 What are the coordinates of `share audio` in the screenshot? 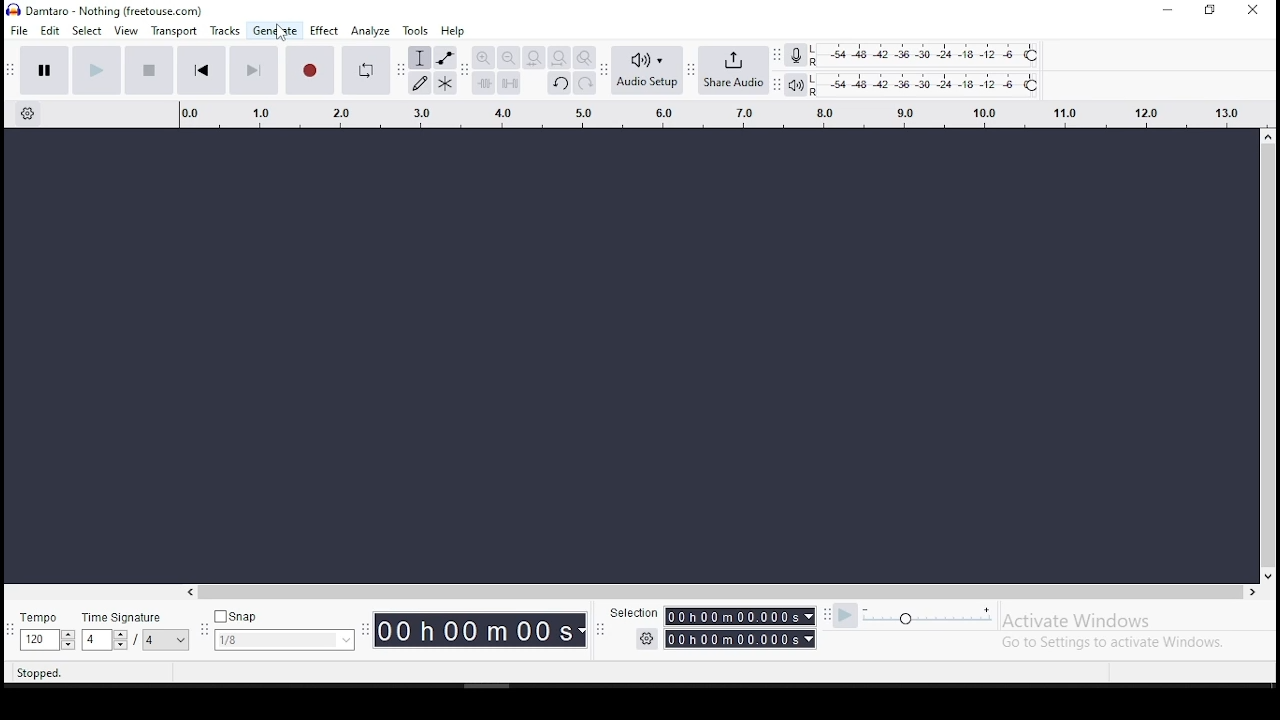 It's located at (734, 71).